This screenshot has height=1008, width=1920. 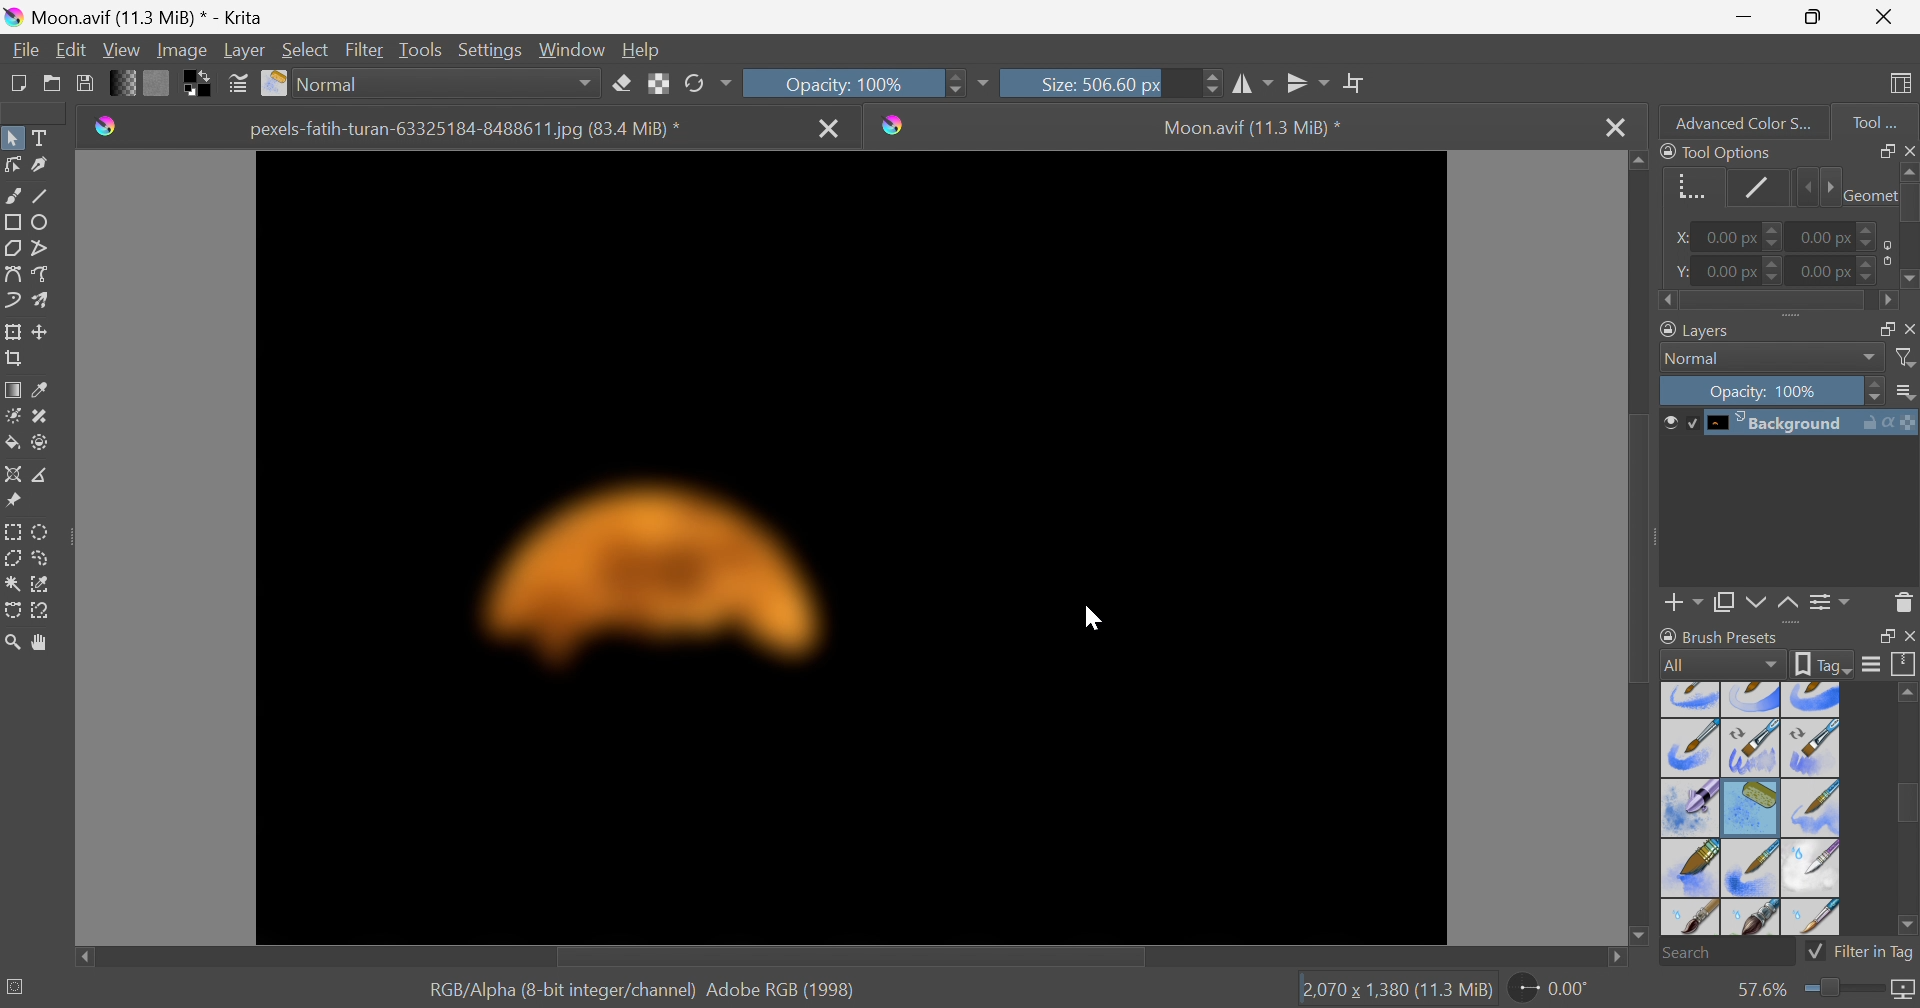 I want to click on Close, so click(x=1908, y=150).